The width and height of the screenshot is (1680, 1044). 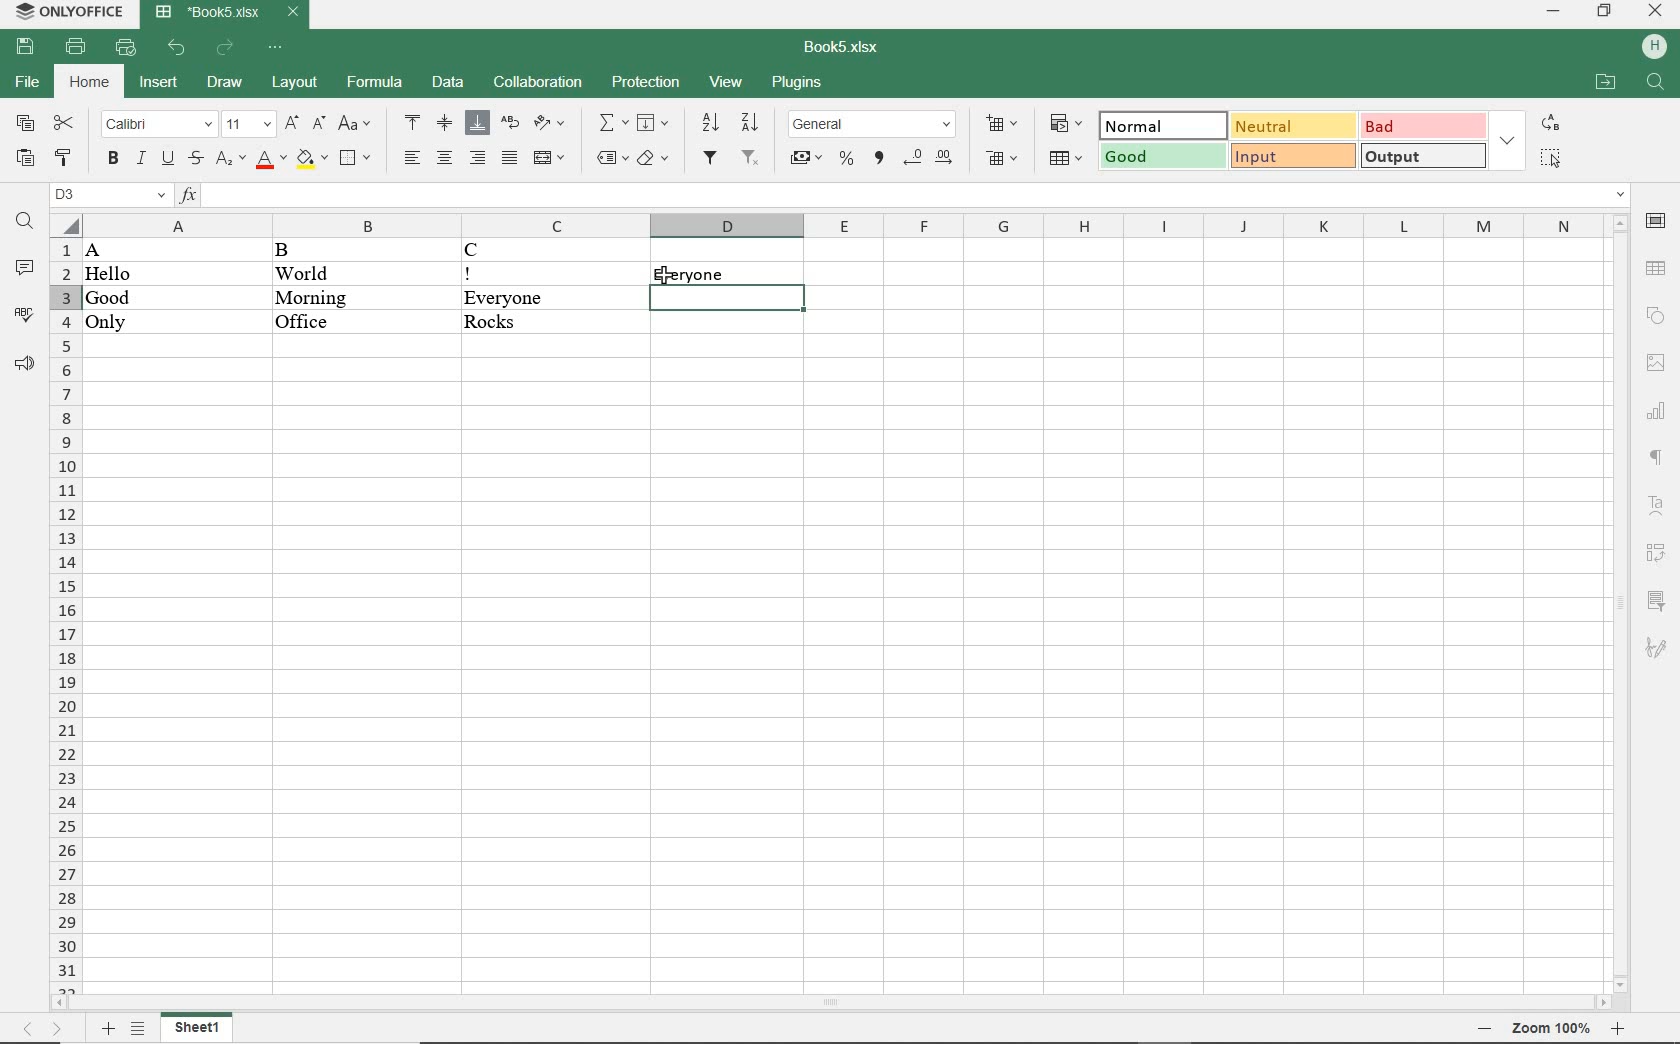 I want to click on table, so click(x=1656, y=268).